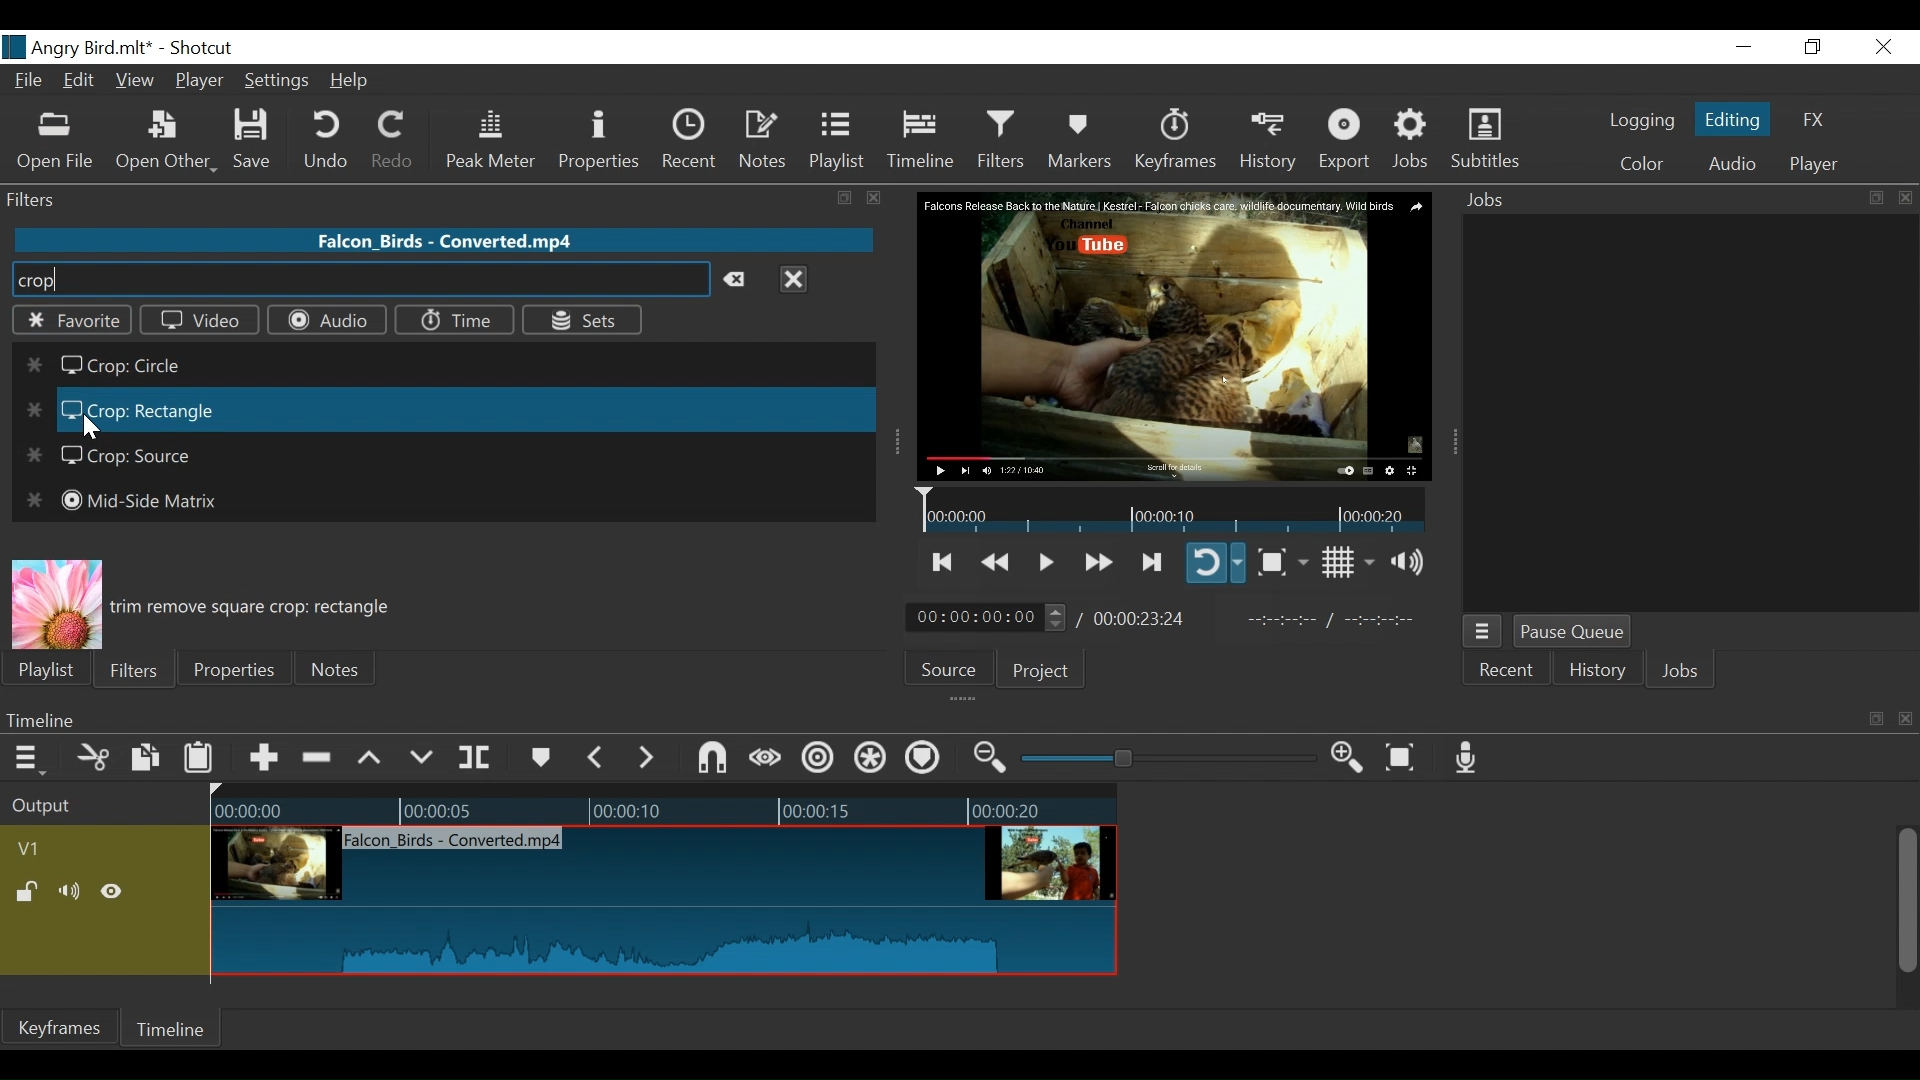 This screenshot has height=1080, width=1920. Describe the element at coordinates (1174, 509) in the screenshot. I see `Timeline` at that location.